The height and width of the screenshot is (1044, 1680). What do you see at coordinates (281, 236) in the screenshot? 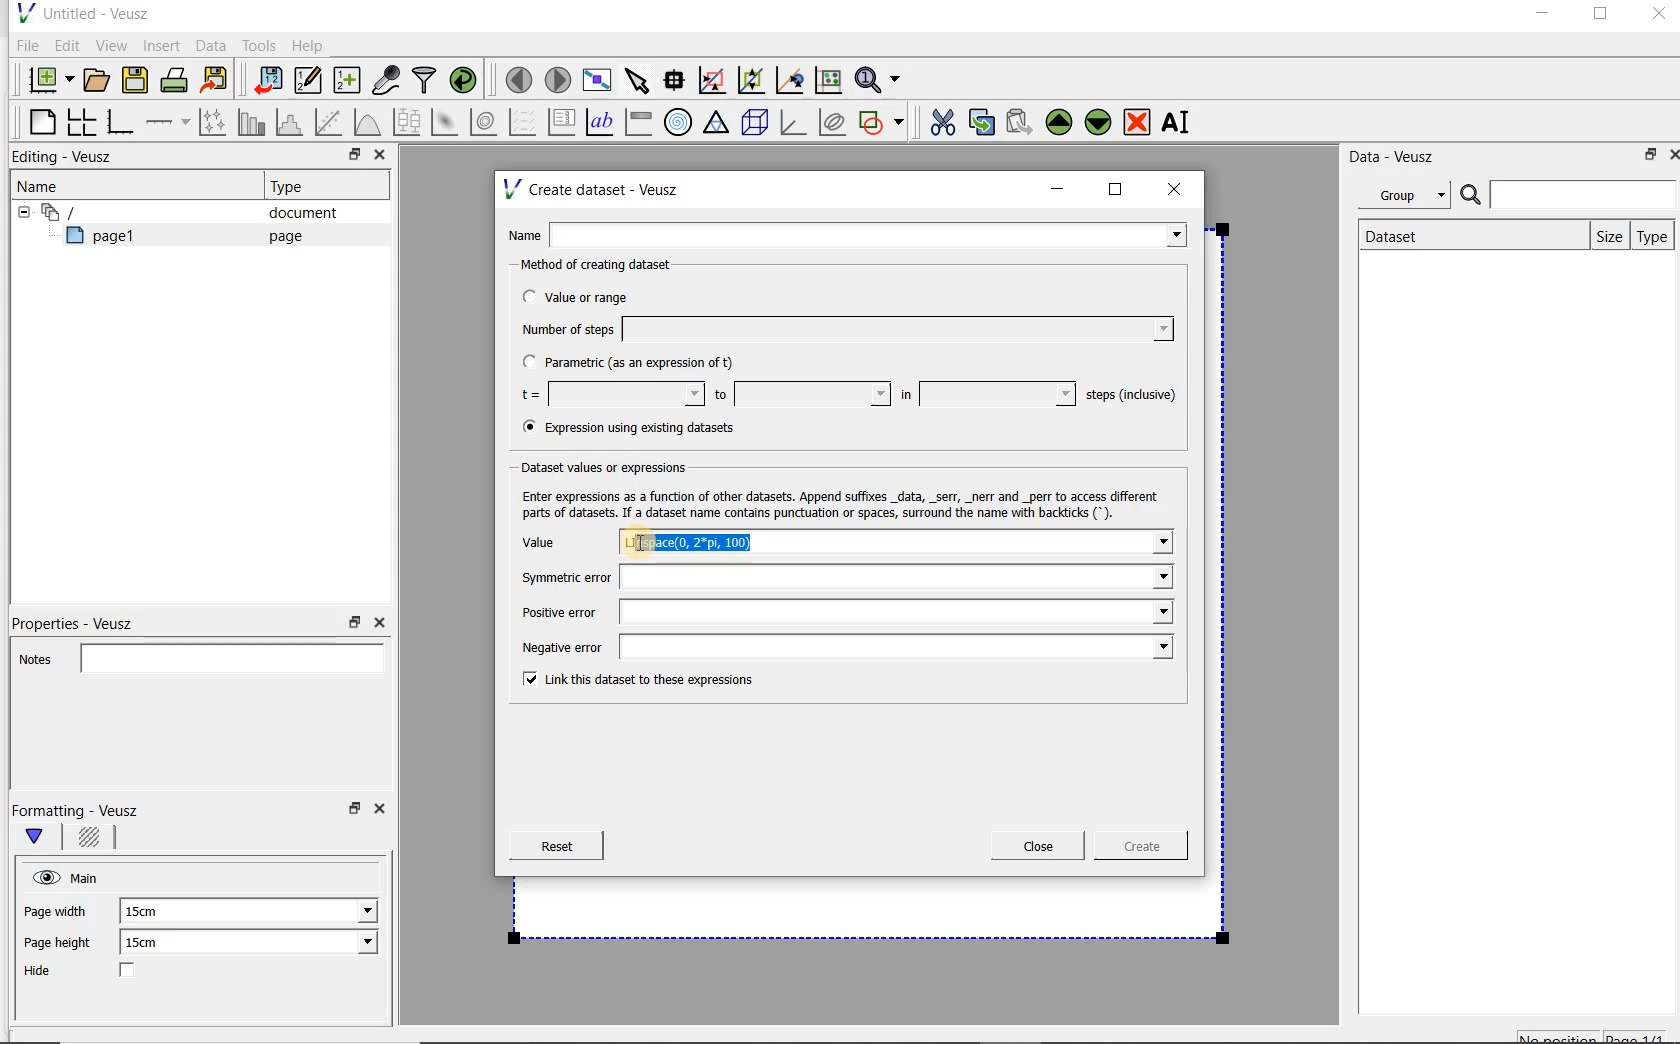
I see `page` at bounding box center [281, 236].